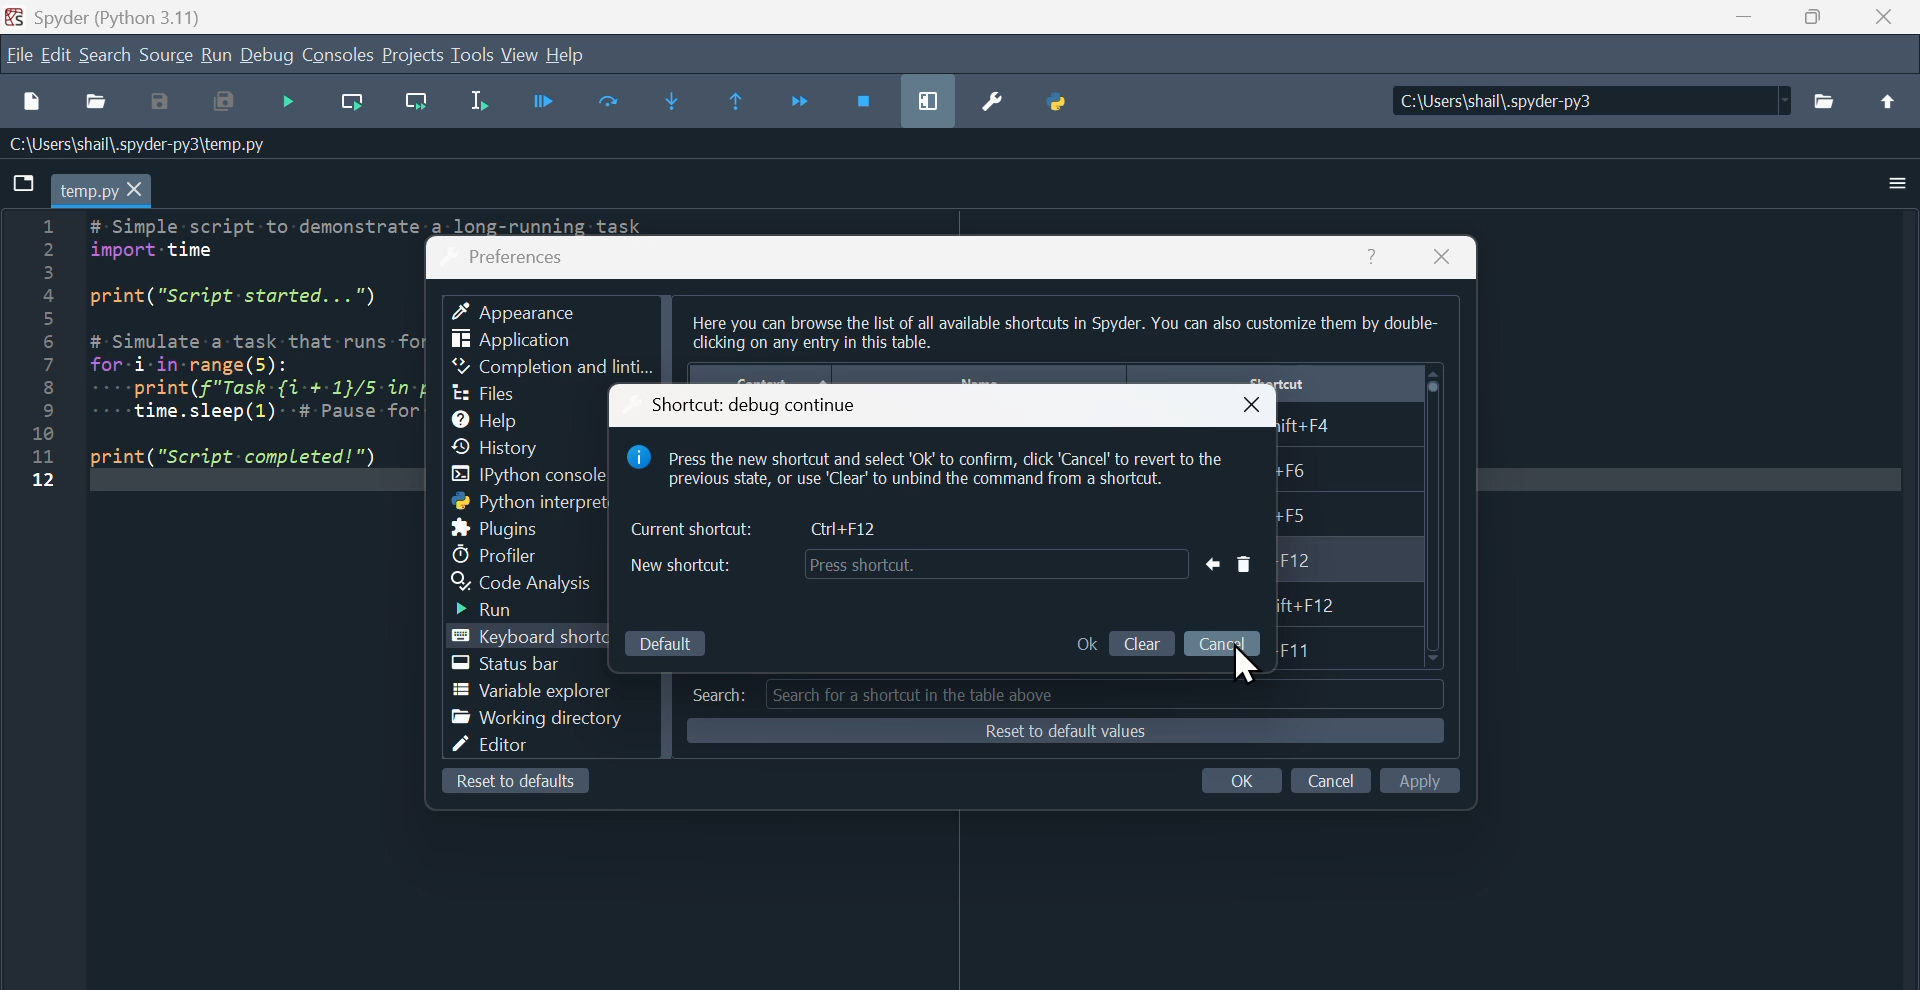  I want to click on Keyboard shortcut, so click(523, 635).